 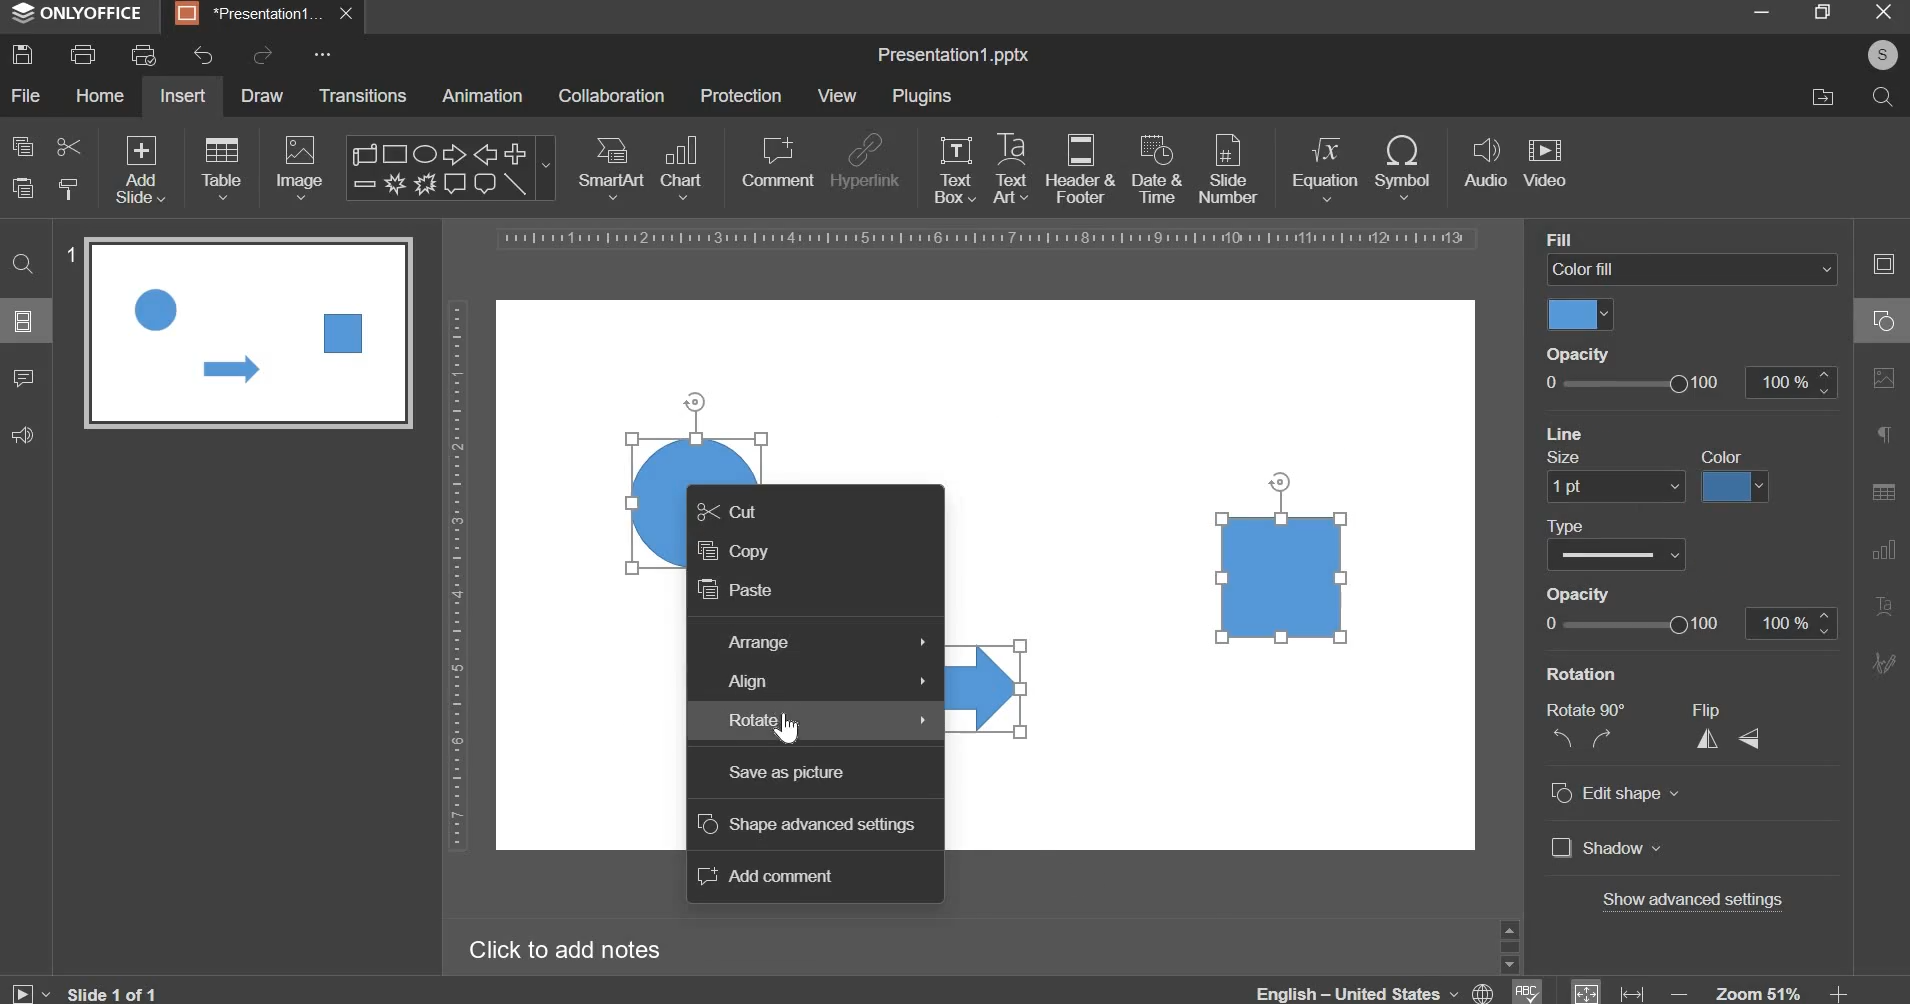 I want to click on date & time, so click(x=1157, y=169).